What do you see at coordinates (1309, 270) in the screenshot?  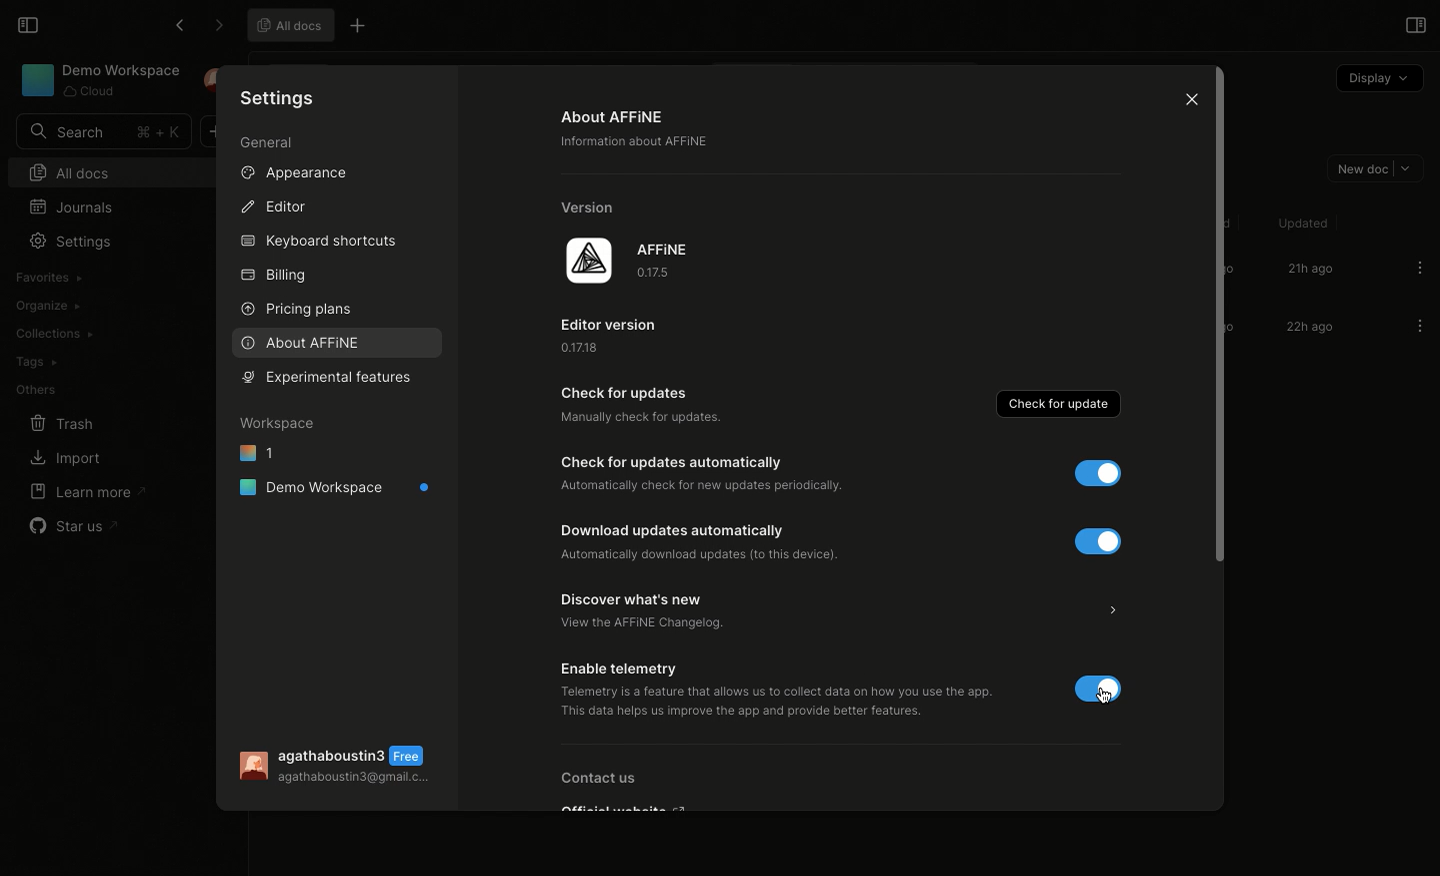 I see `21h ago` at bounding box center [1309, 270].